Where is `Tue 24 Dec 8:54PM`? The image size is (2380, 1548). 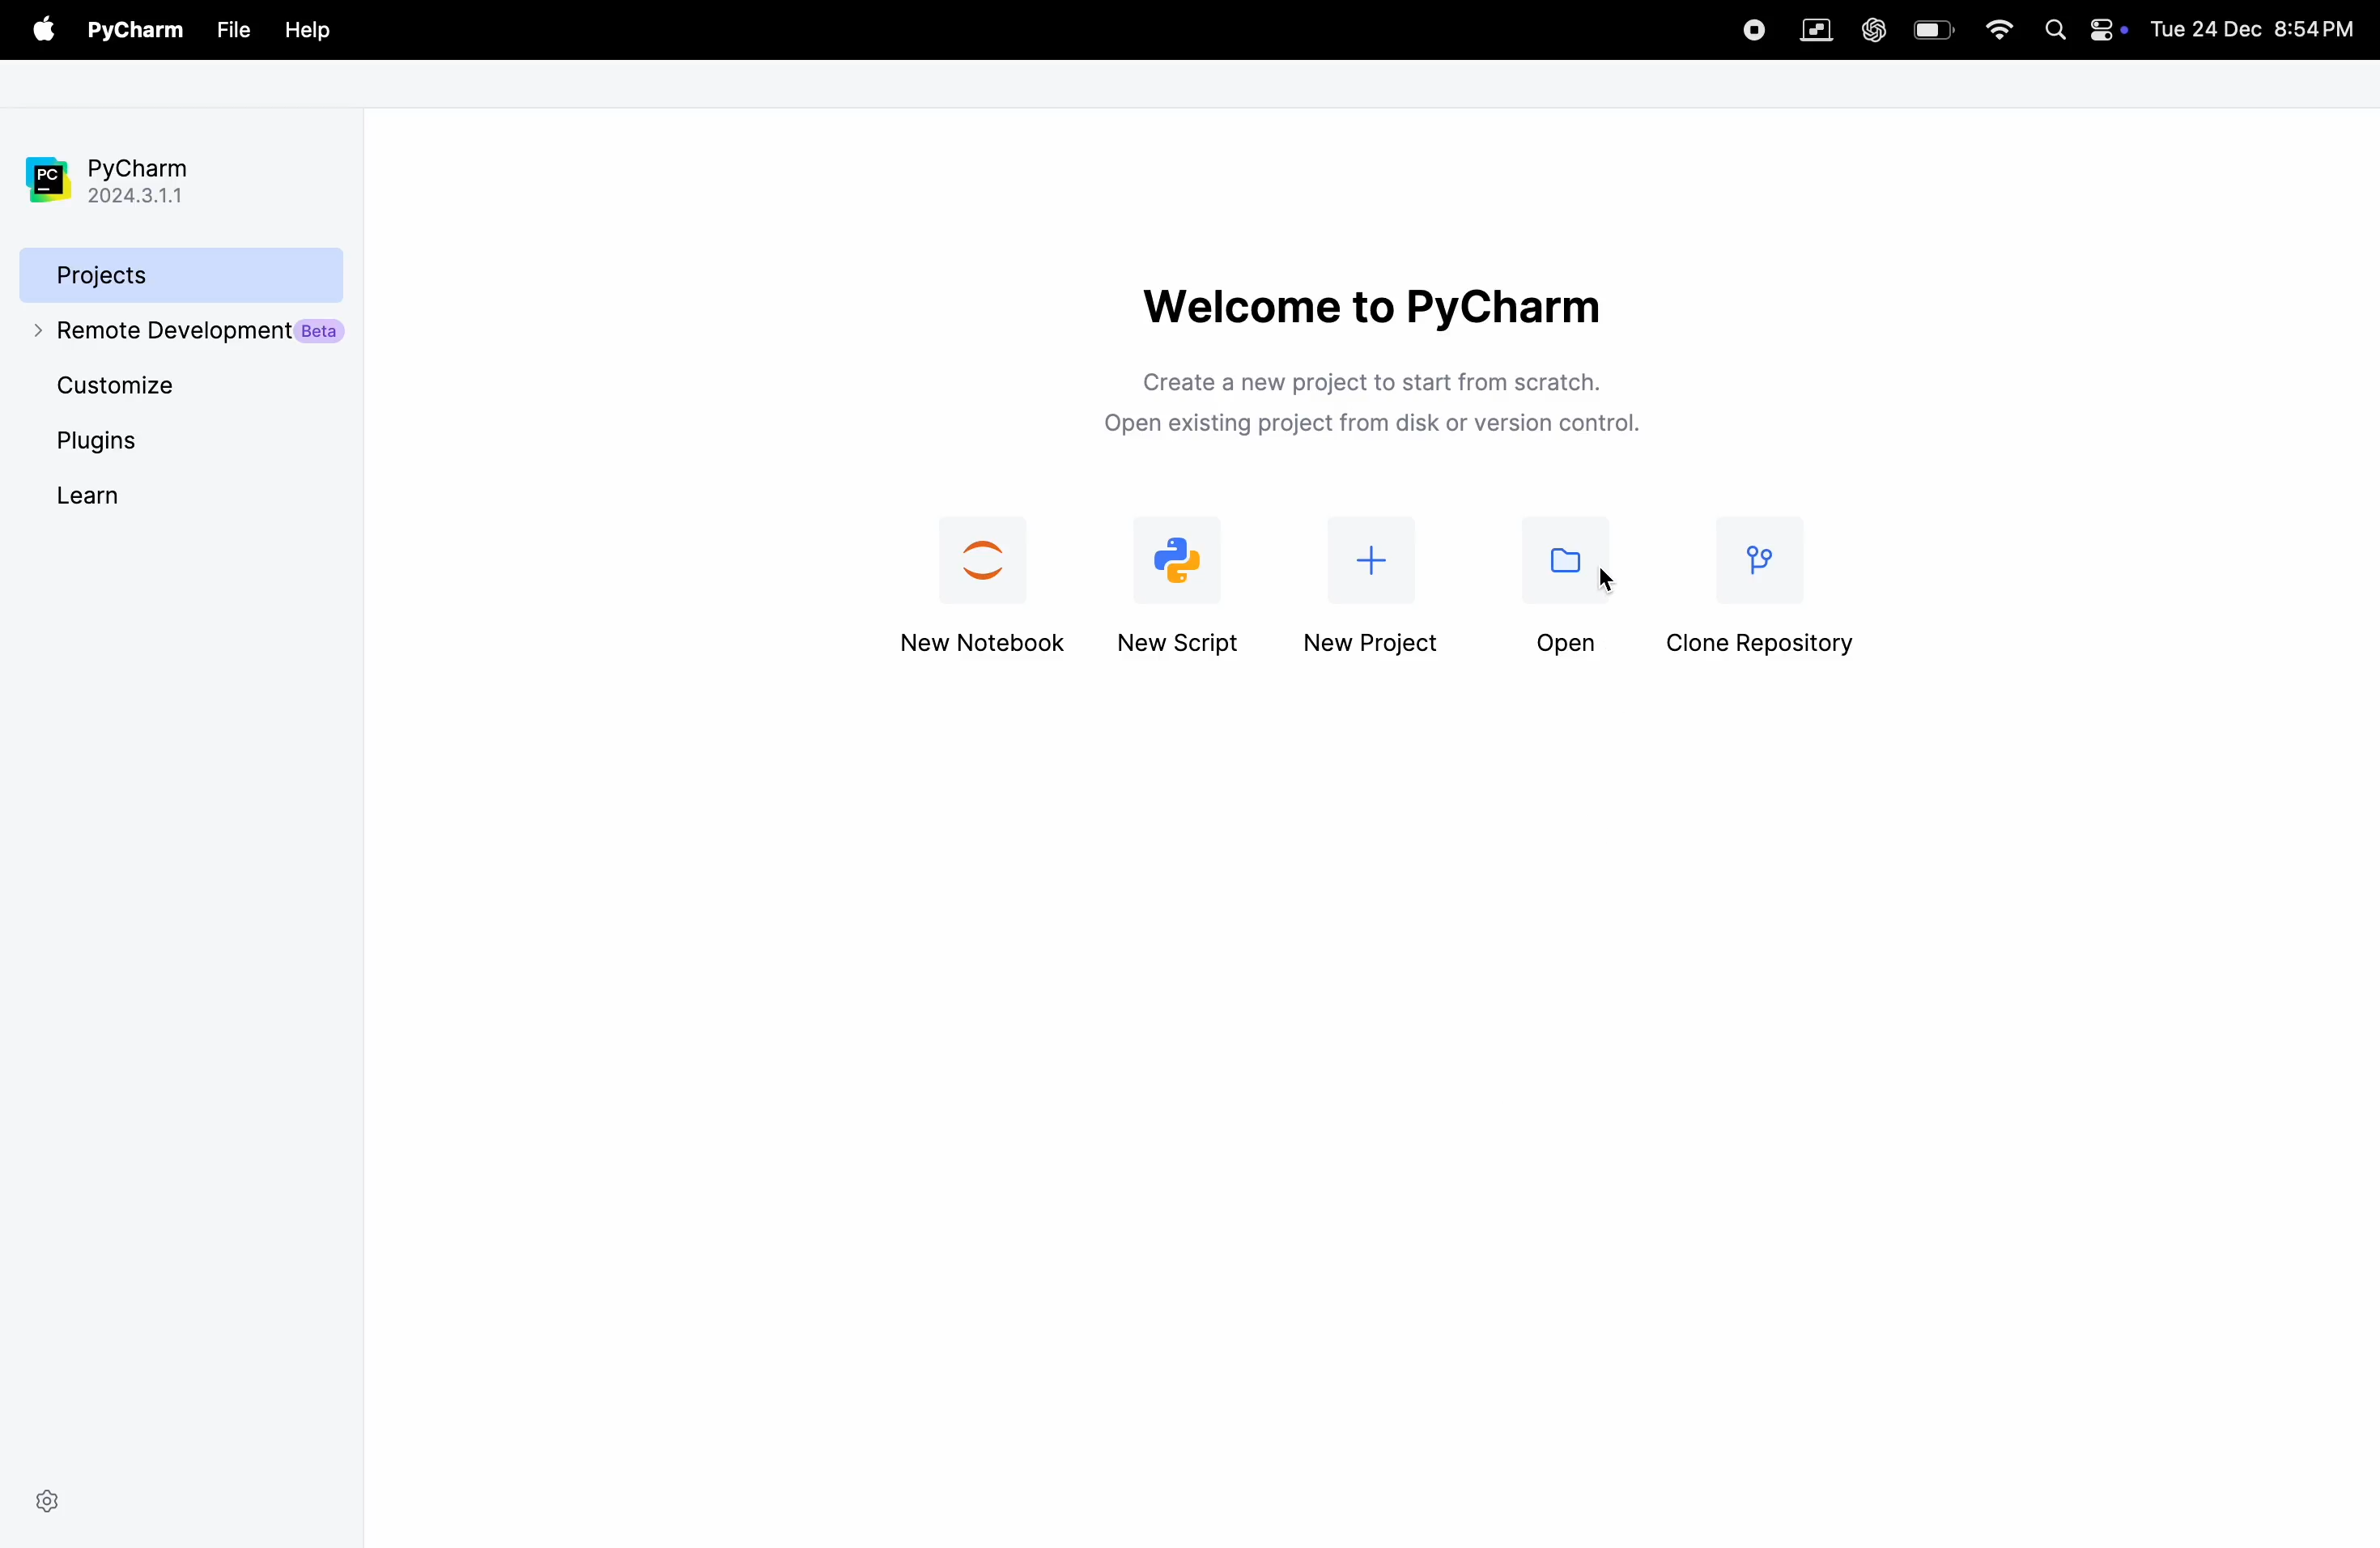 Tue 24 Dec 8:54PM is located at coordinates (2263, 27).